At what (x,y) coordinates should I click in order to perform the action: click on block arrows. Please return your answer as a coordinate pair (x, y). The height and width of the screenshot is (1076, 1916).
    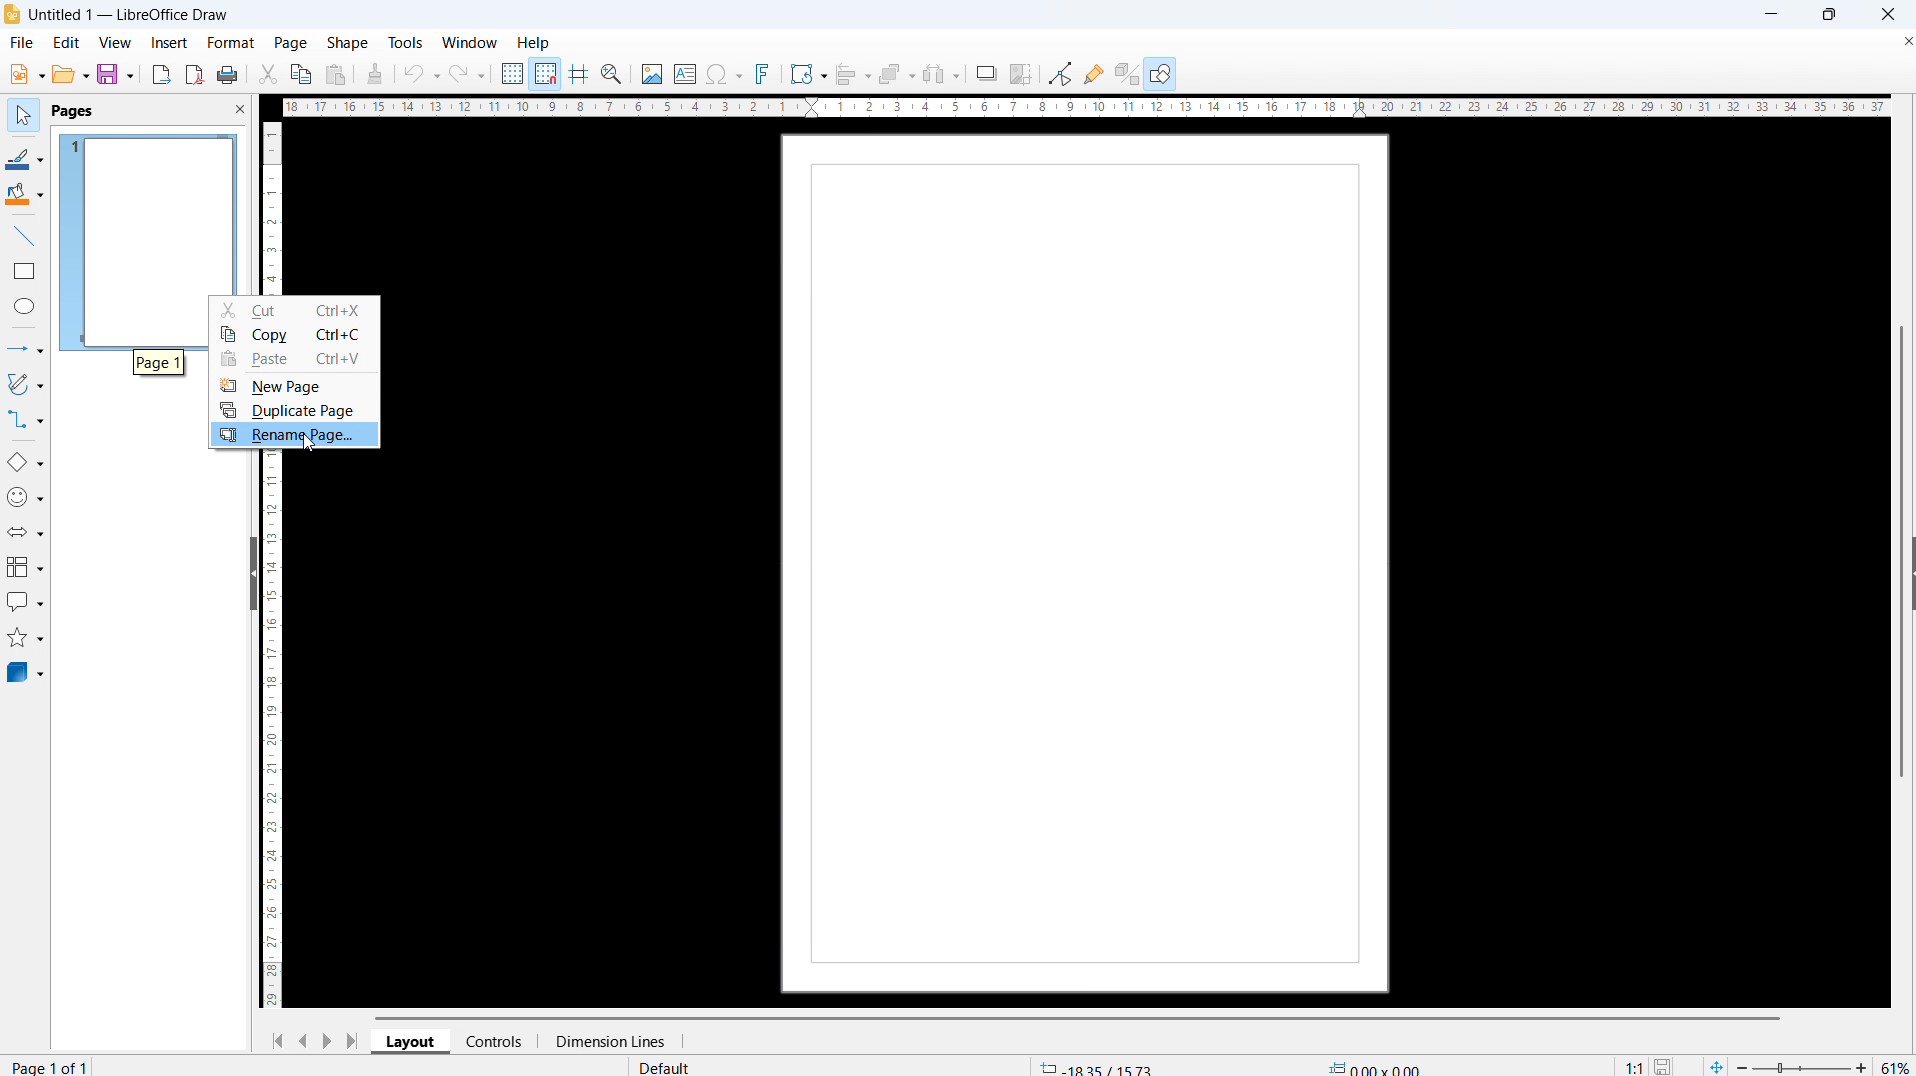
    Looking at the image, I should click on (25, 532).